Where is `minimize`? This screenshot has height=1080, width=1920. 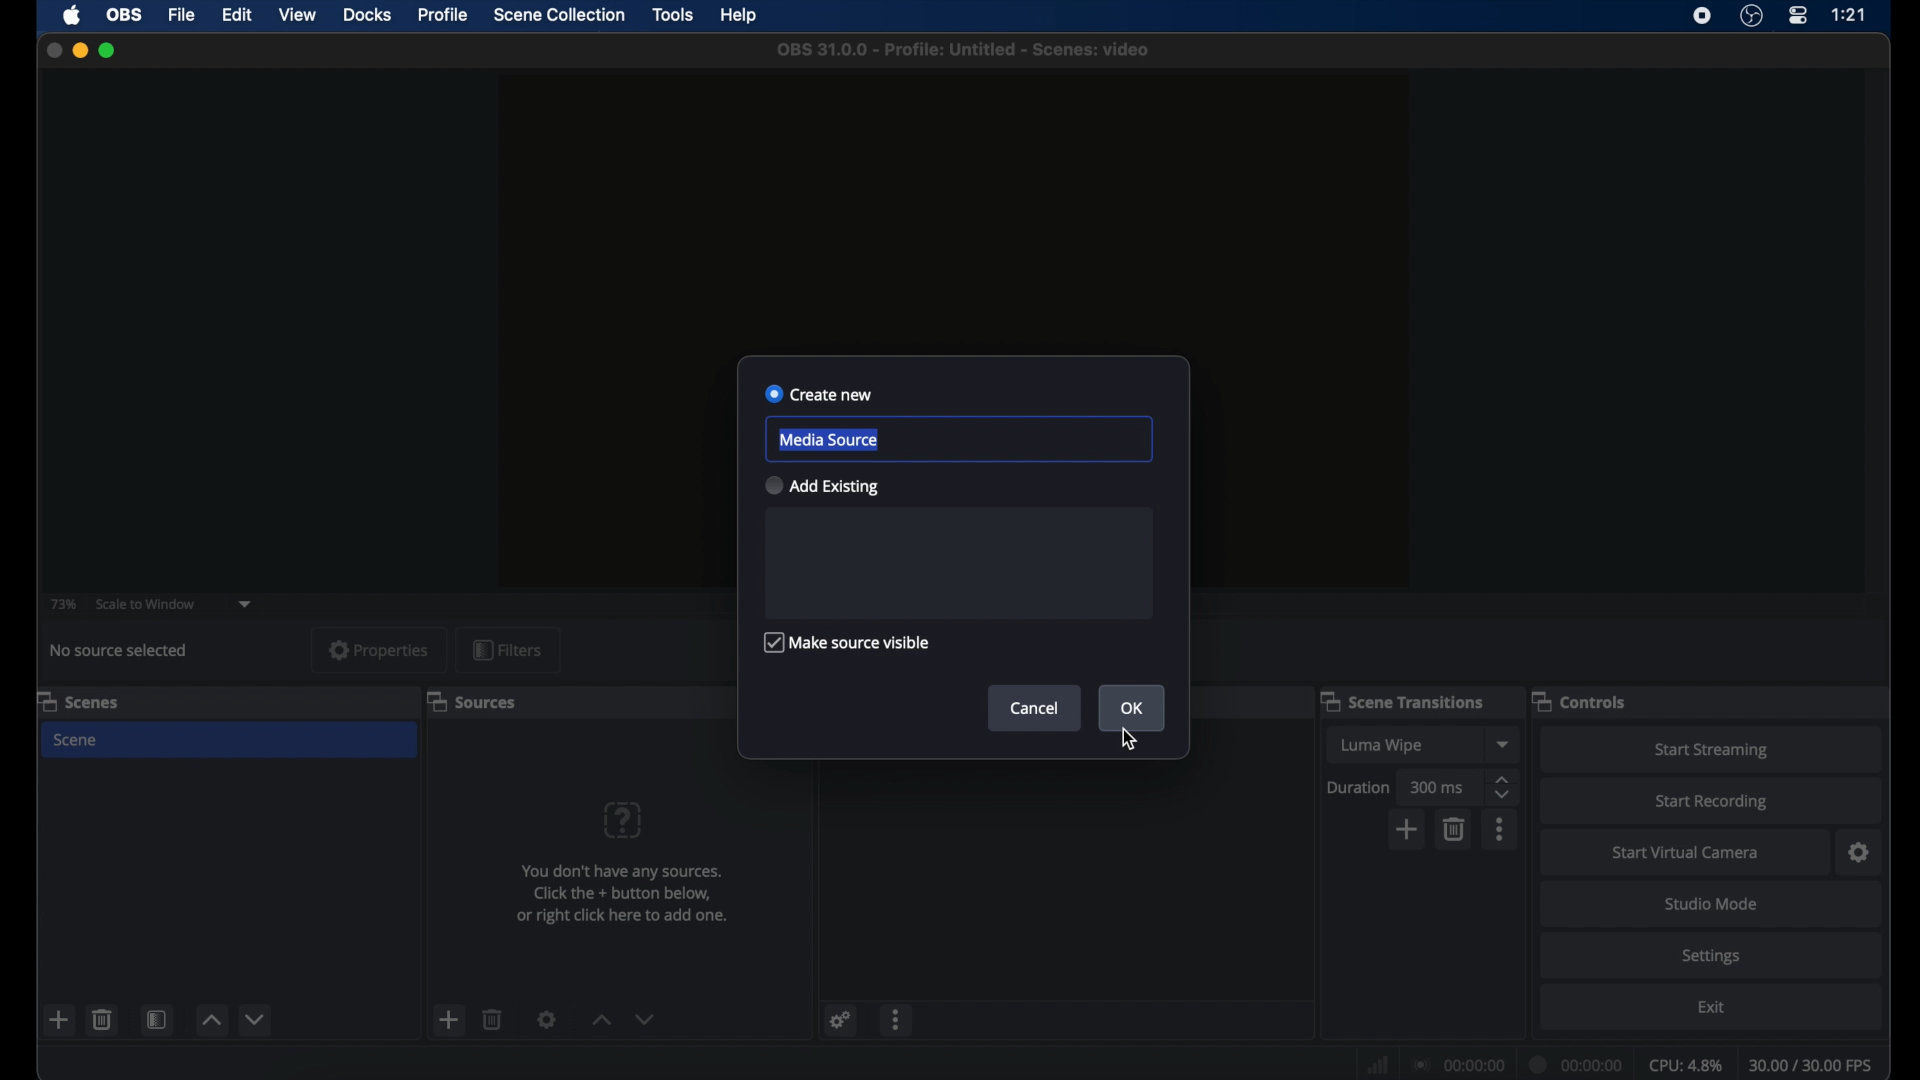 minimize is located at coordinates (79, 50).